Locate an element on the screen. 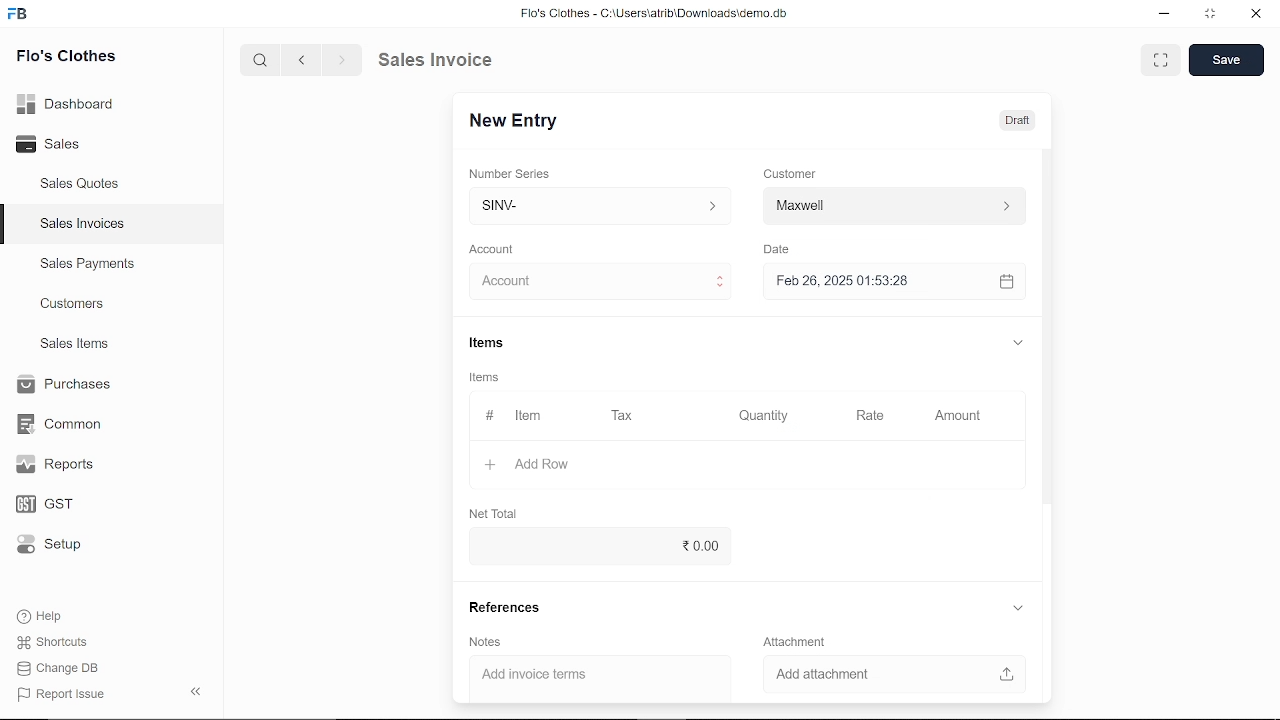  open calender is located at coordinates (1006, 281).